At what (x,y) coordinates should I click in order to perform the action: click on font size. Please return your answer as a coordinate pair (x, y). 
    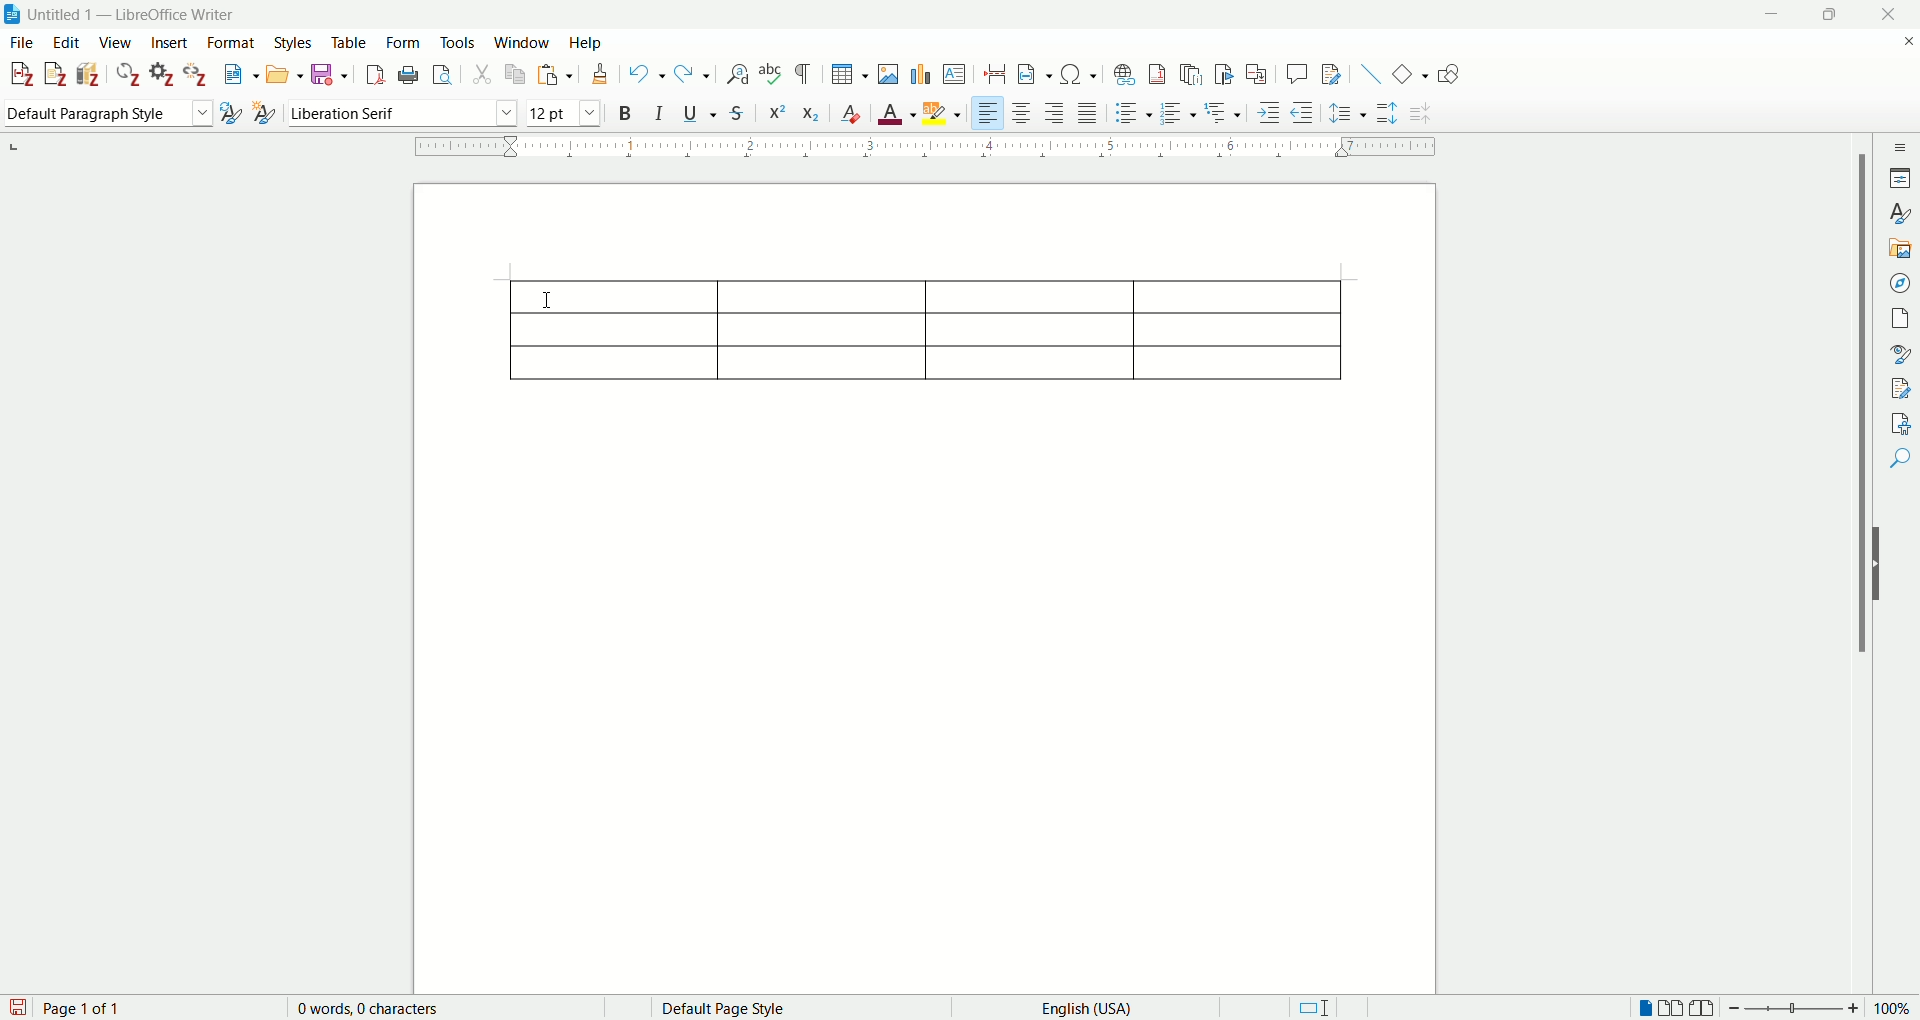
    Looking at the image, I should click on (562, 115).